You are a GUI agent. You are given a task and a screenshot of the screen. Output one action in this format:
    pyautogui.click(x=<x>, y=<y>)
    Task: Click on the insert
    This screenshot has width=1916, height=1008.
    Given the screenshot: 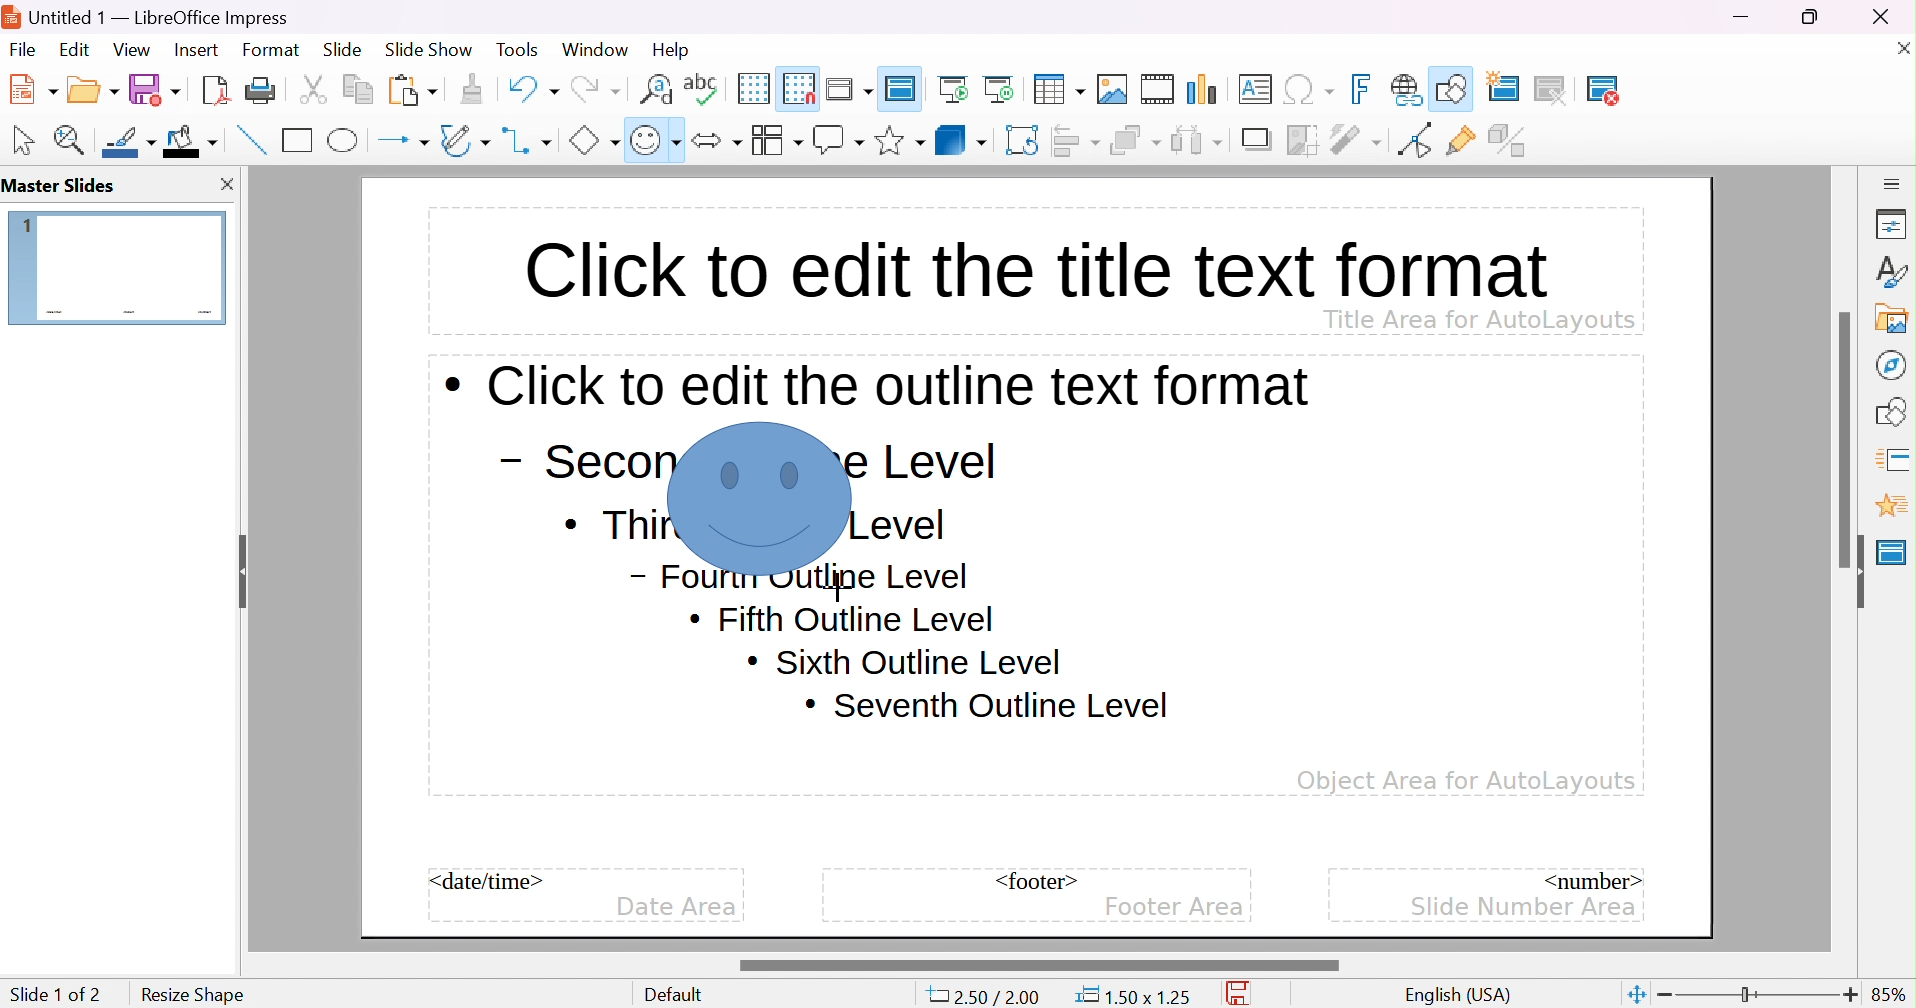 What is the action you would take?
    pyautogui.click(x=194, y=48)
    